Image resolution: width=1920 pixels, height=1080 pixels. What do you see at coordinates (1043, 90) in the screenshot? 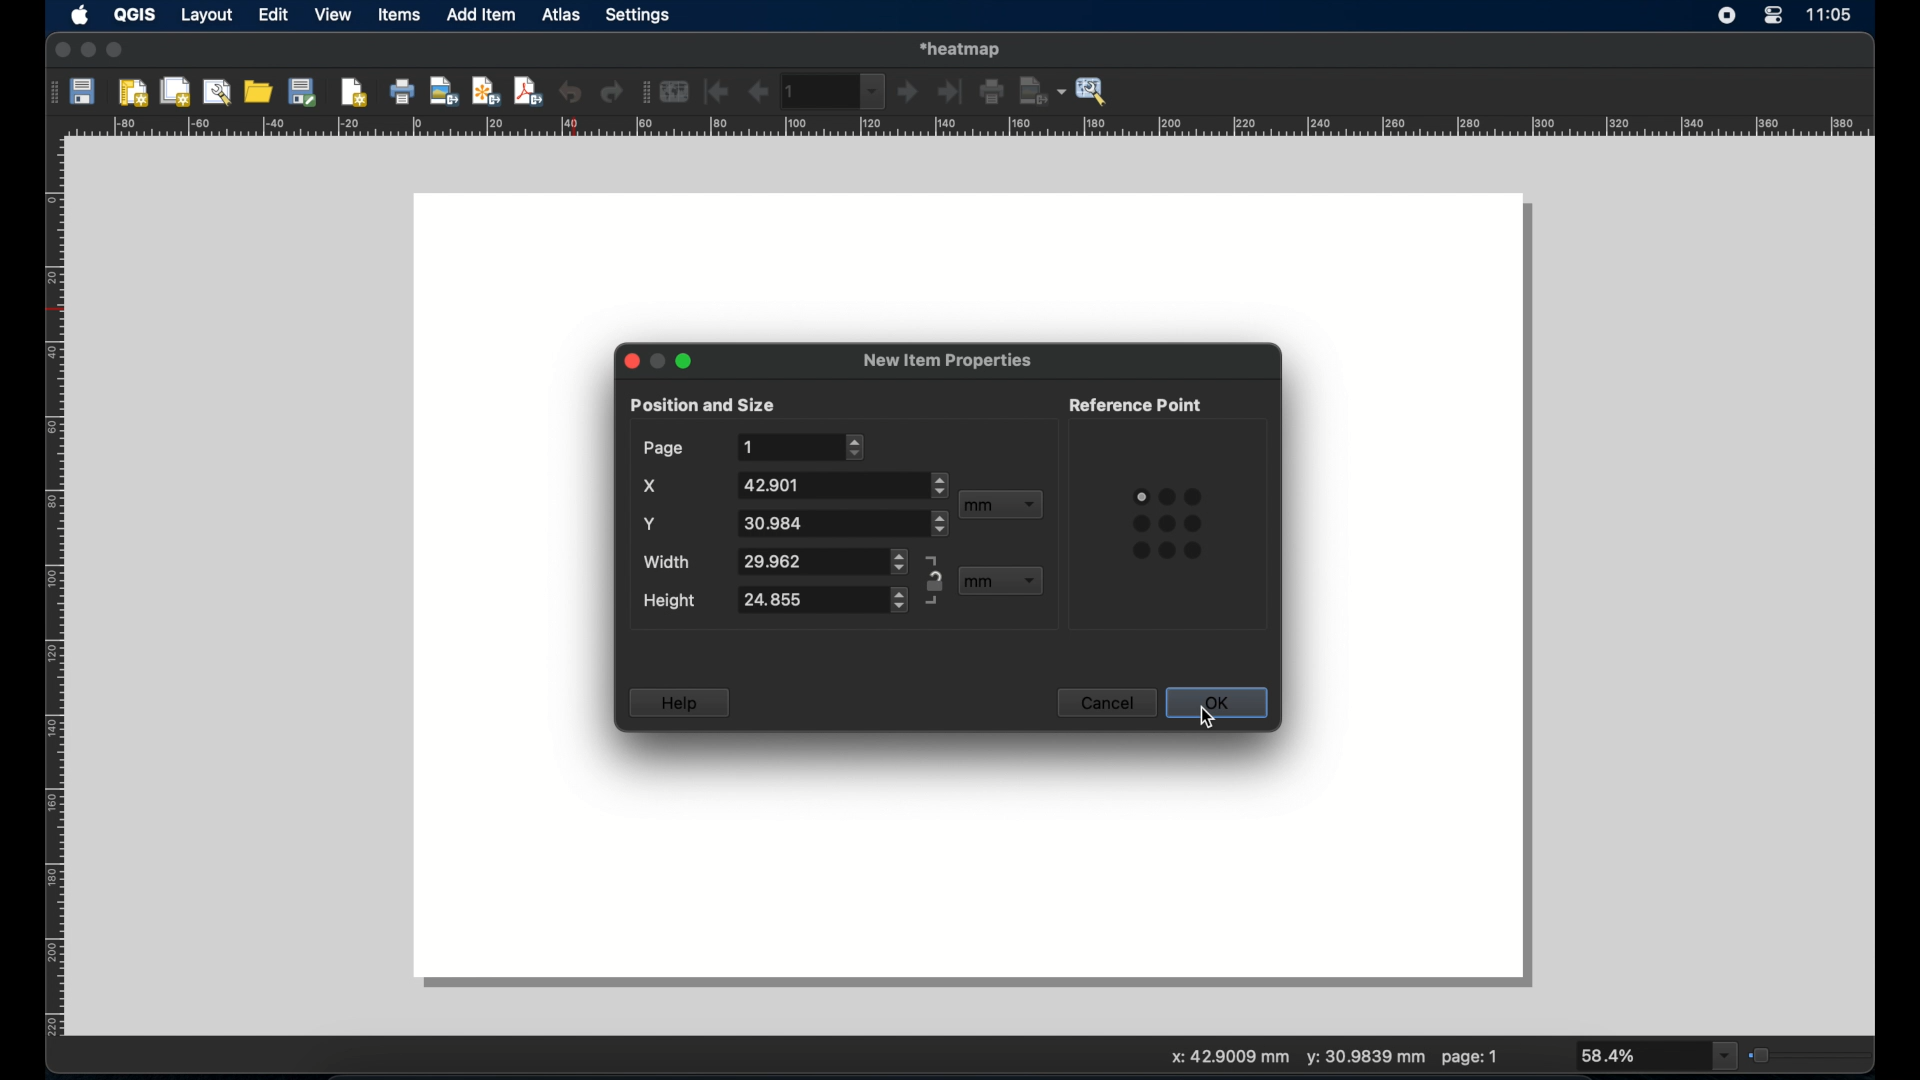
I see `export atlas as image` at bounding box center [1043, 90].